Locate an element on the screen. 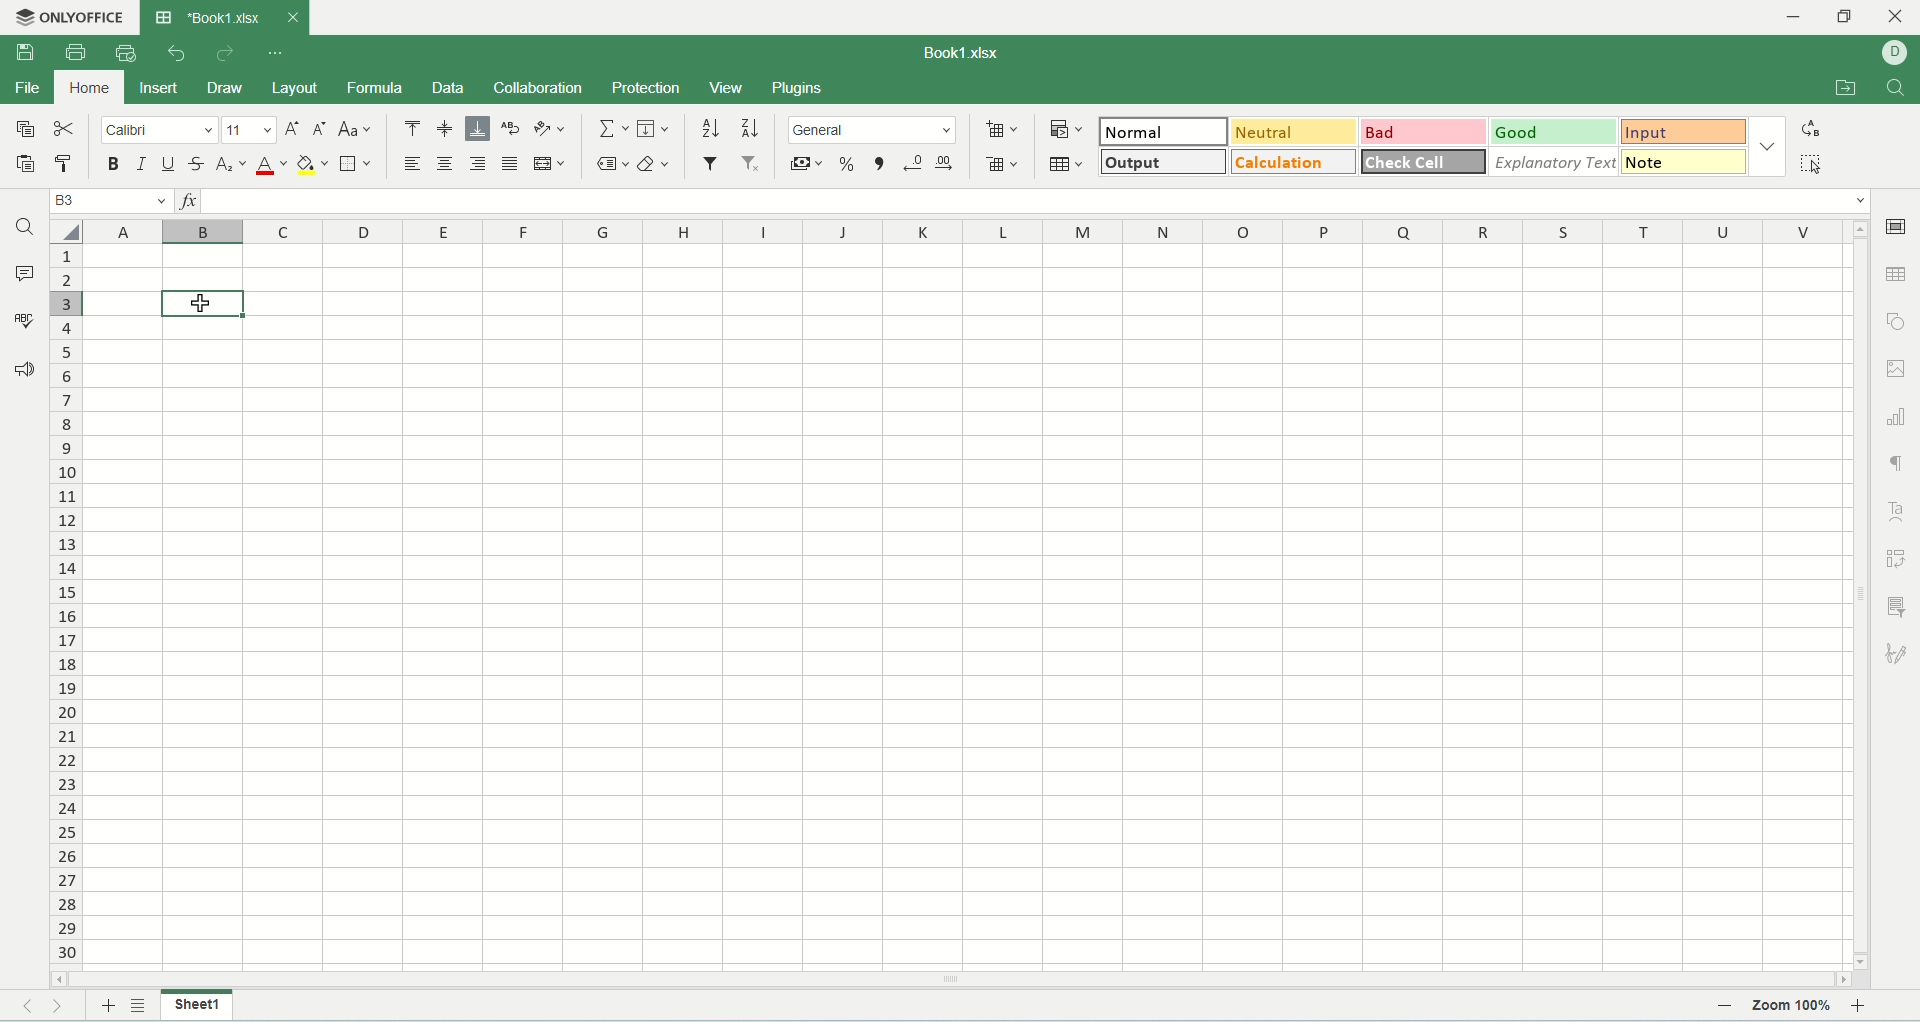 The width and height of the screenshot is (1920, 1022). font size is located at coordinates (250, 130).